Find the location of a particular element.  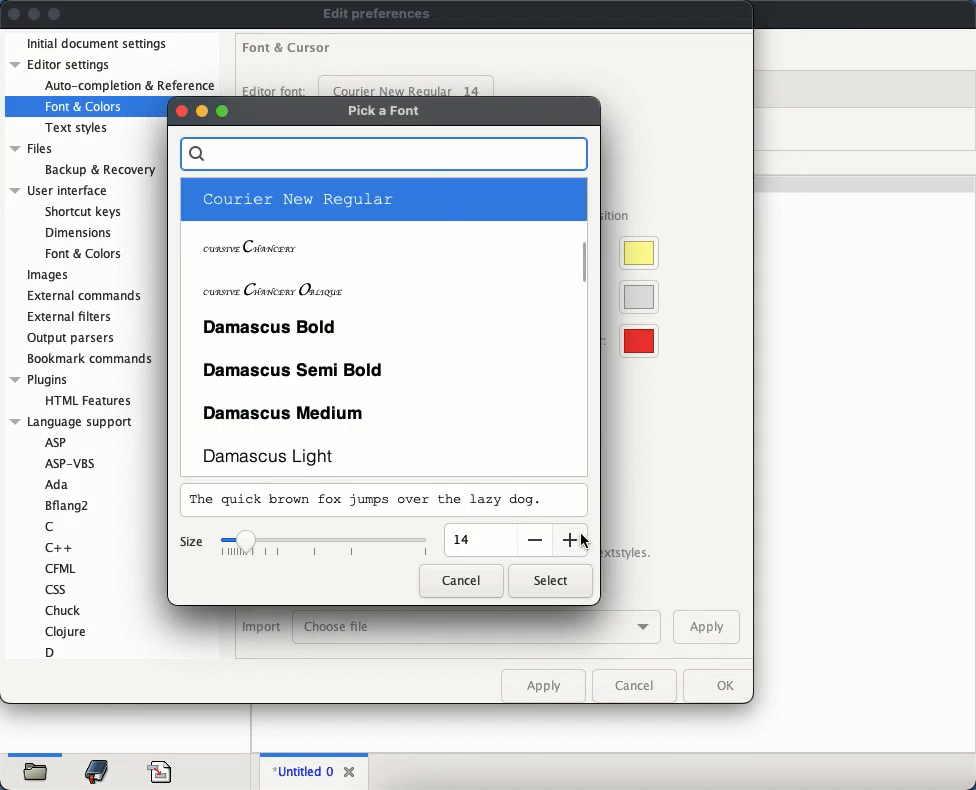

clojure is located at coordinates (67, 631).